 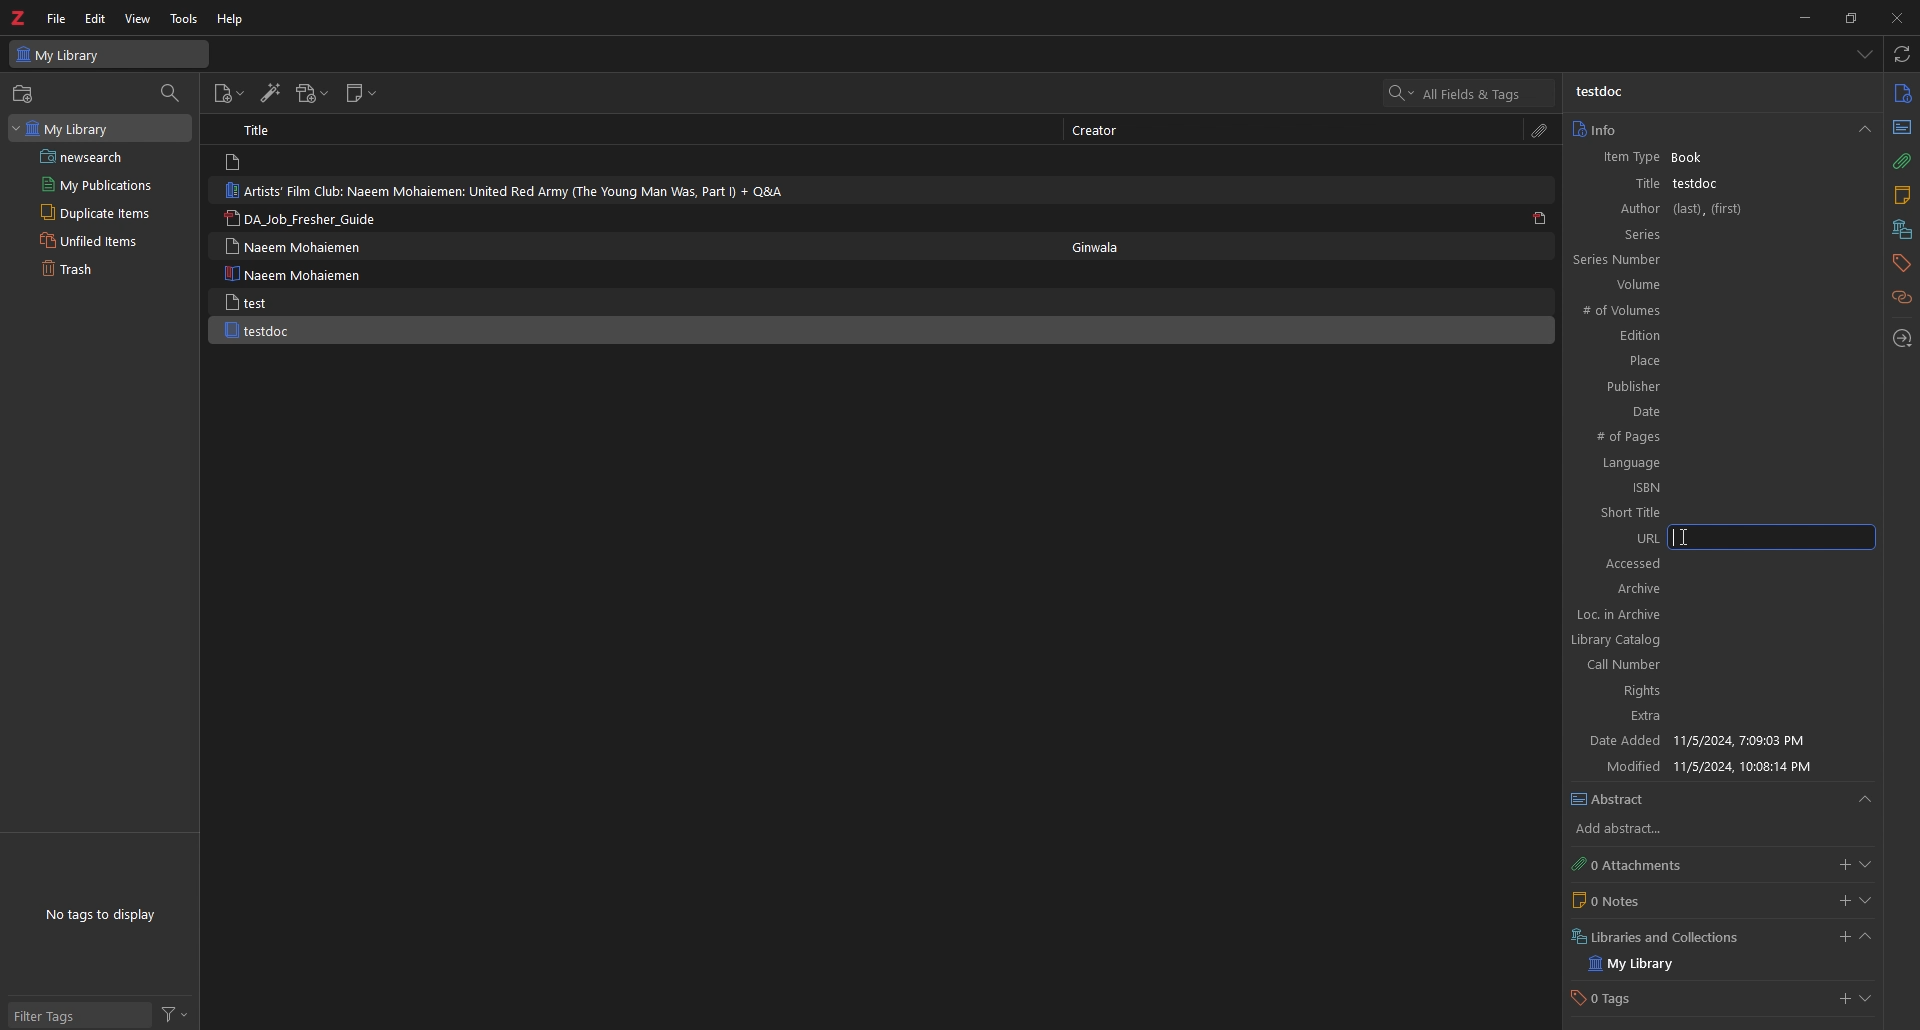 What do you see at coordinates (1624, 901) in the screenshot?
I see `0 Notes` at bounding box center [1624, 901].